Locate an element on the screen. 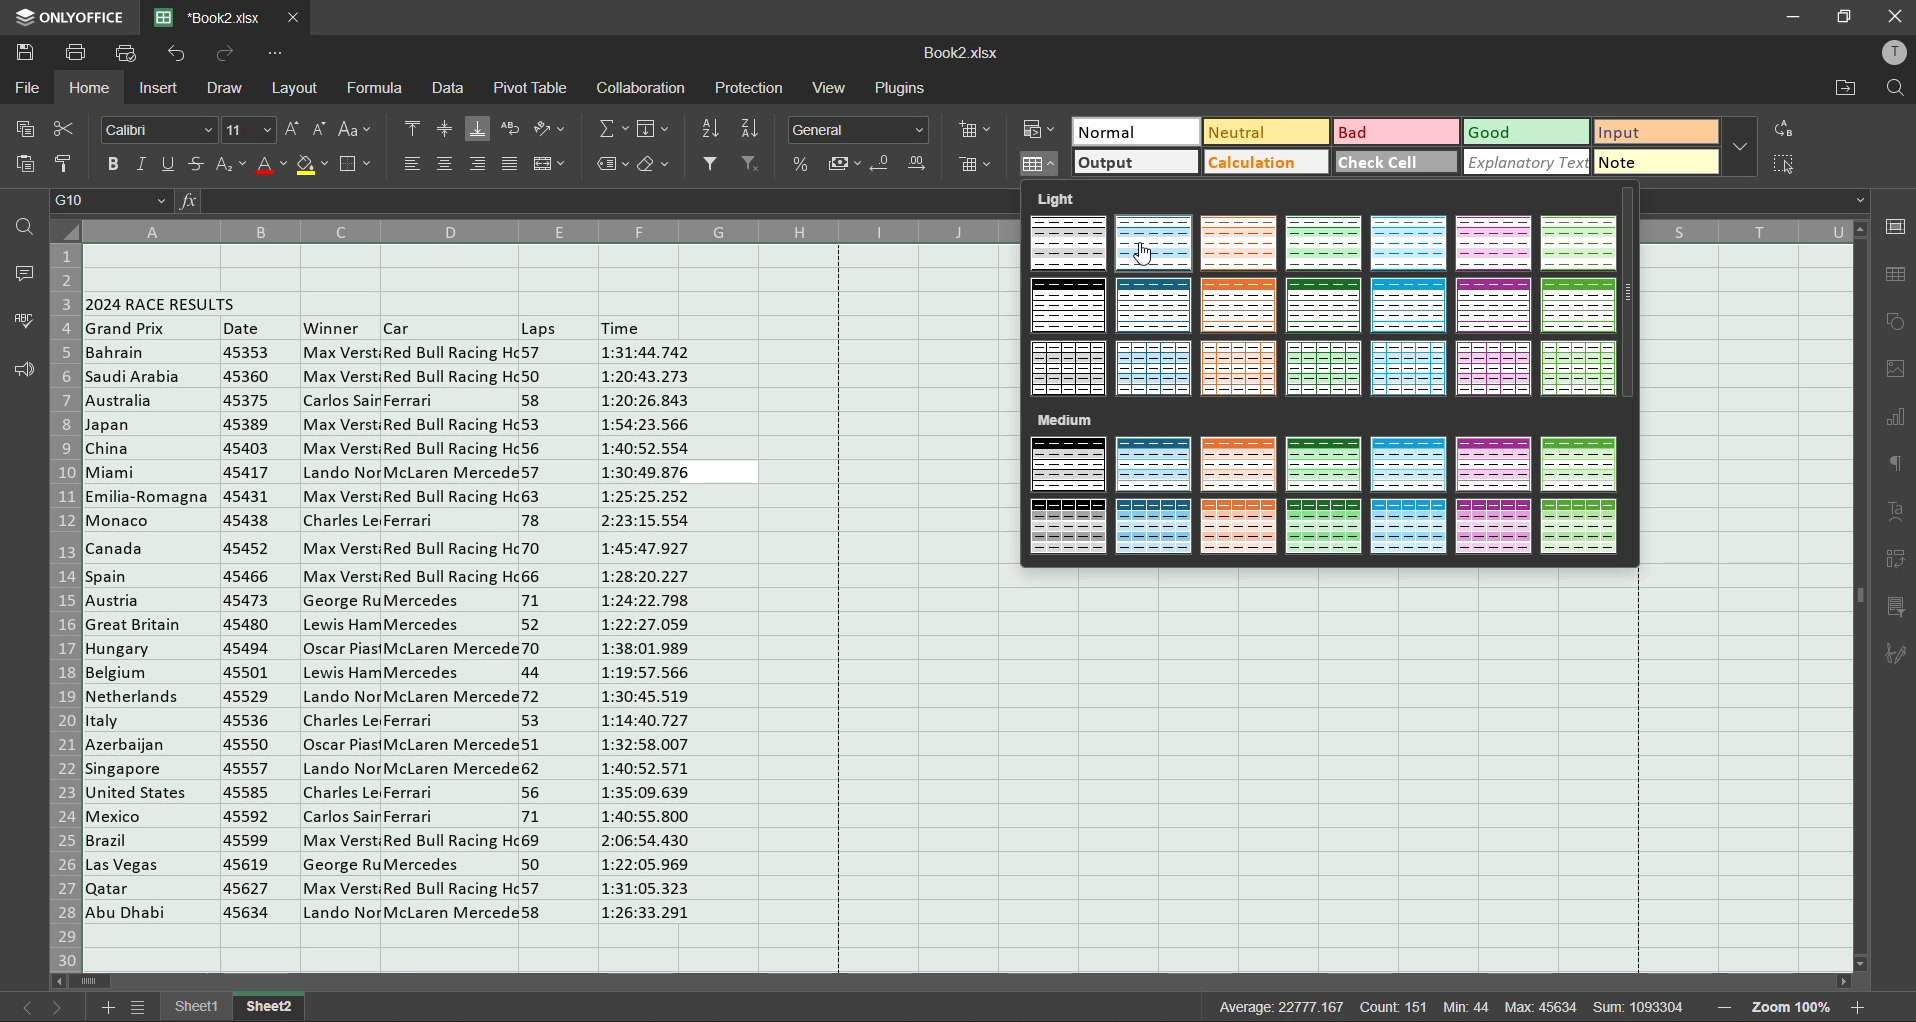 Image resolution: width=1916 pixels, height=1022 pixels. change case is located at coordinates (353, 131).